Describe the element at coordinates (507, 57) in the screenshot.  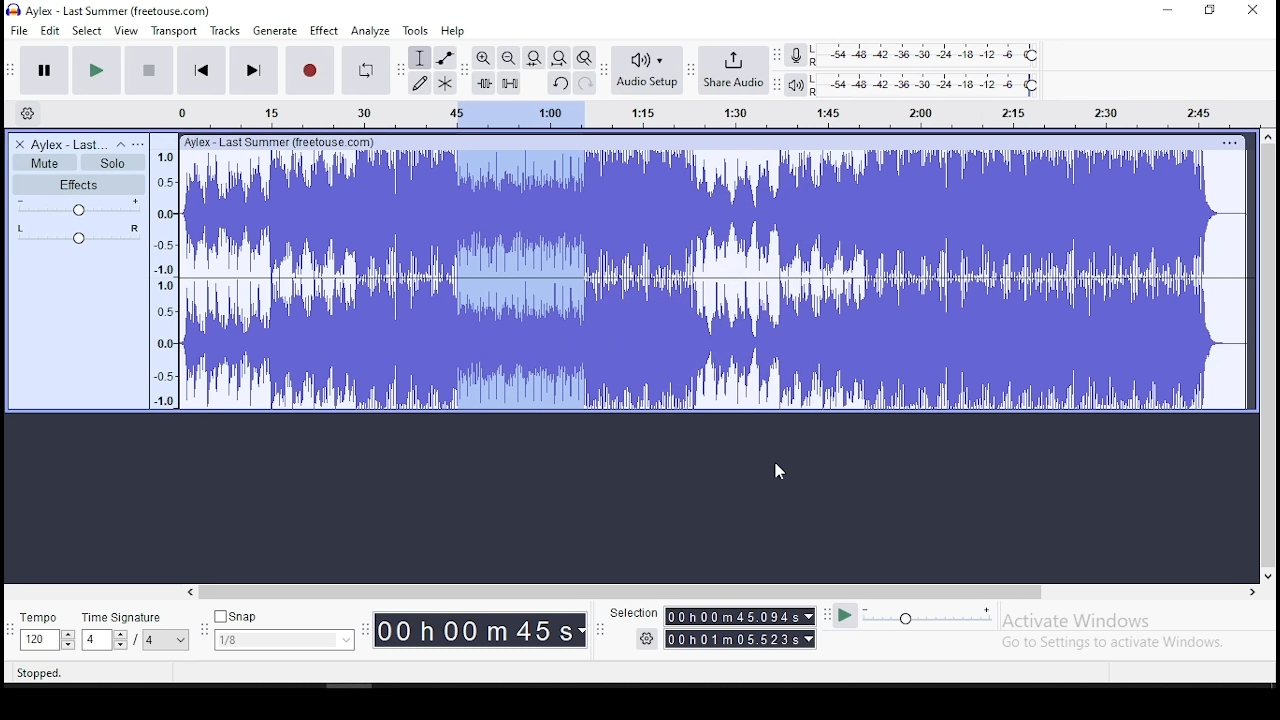
I see `zoom out` at that location.